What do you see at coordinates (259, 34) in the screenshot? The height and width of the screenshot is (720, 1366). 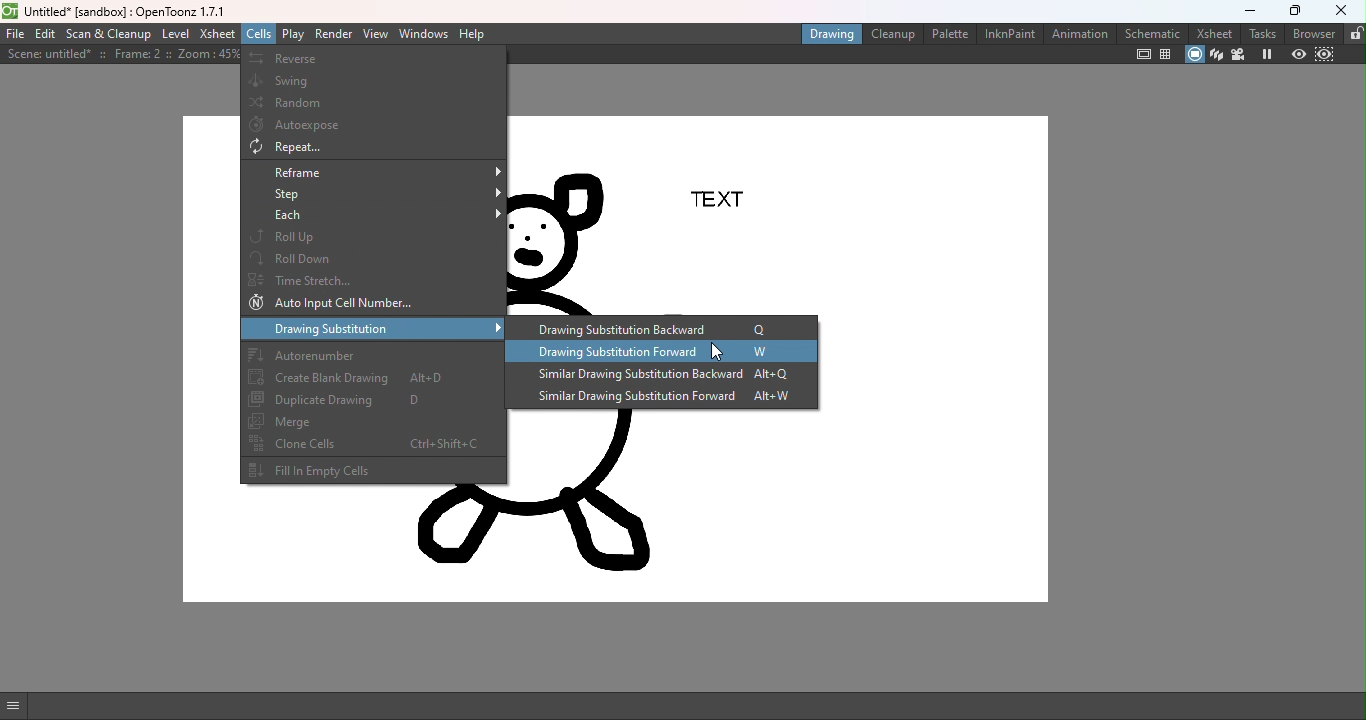 I see `Cells` at bounding box center [259, 34].